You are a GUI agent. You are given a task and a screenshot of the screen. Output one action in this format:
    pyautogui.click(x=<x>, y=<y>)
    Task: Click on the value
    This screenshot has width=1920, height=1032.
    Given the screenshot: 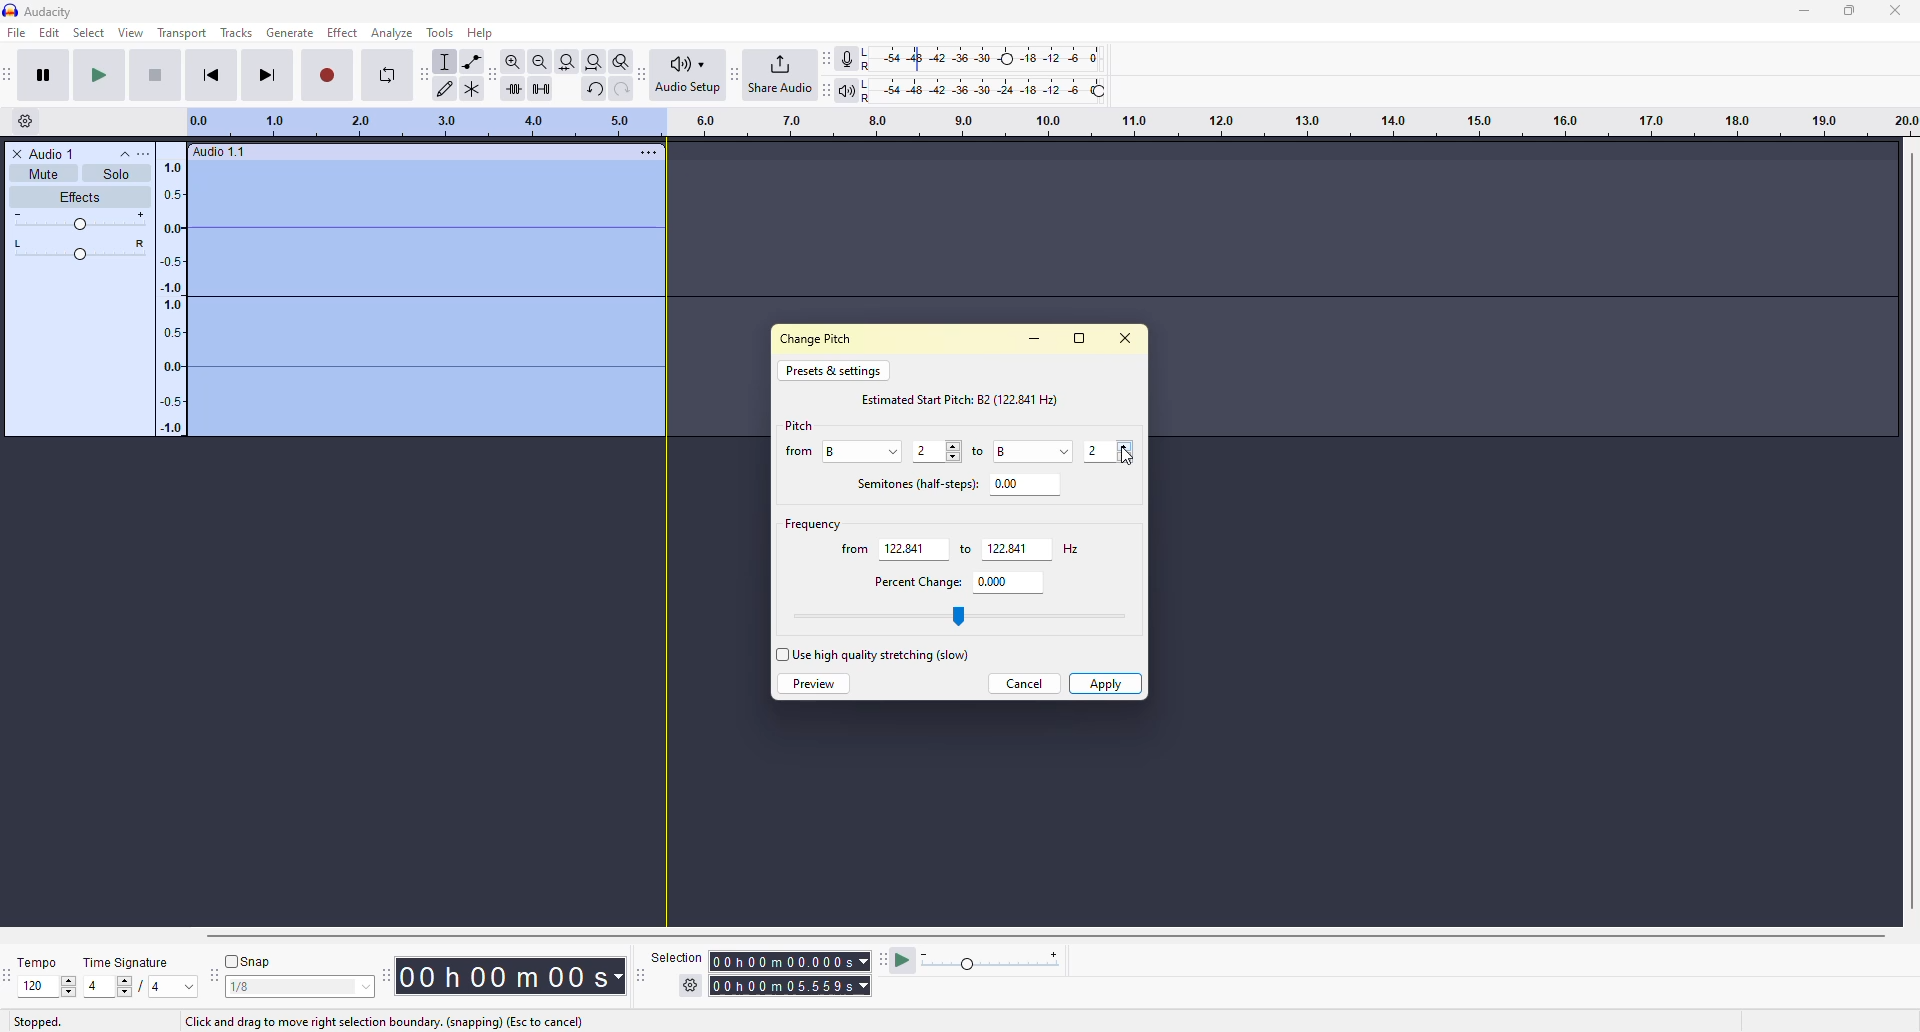 What is the action you would take?
    pyautogui.click(x=904, y=547)
    